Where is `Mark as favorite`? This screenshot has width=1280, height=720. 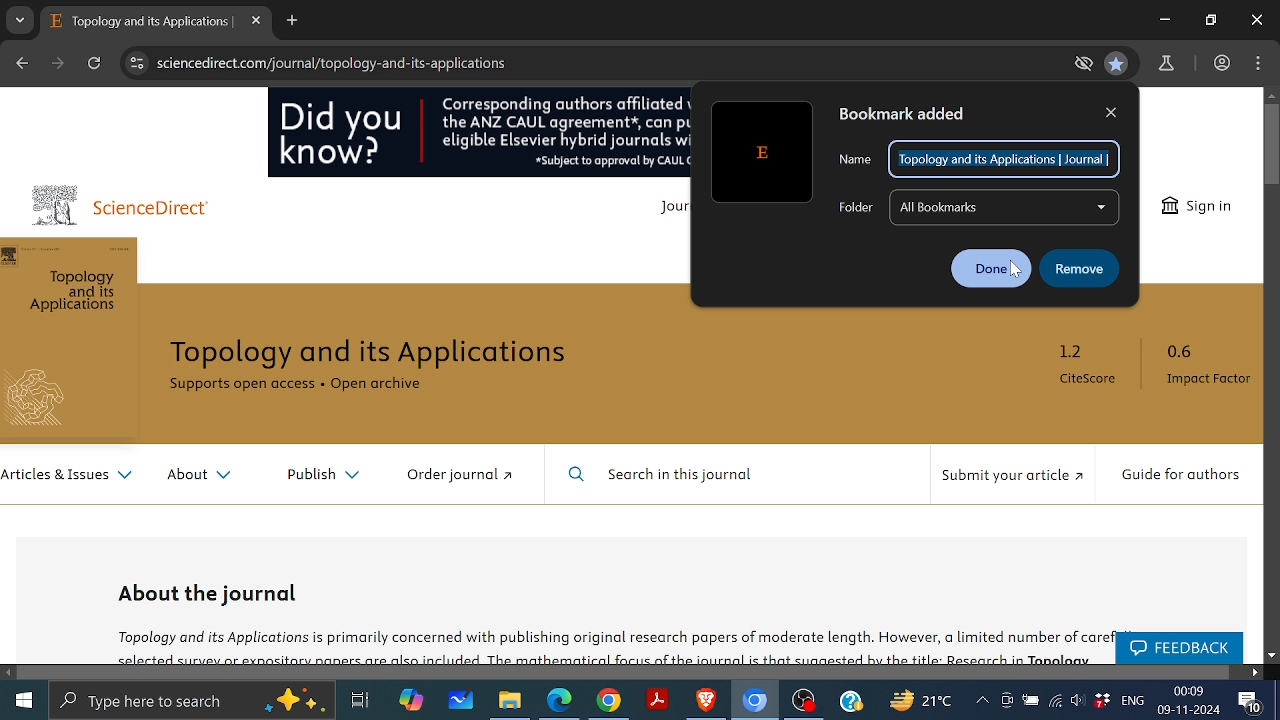
Mark as favorite is located at coordinates (1116, 62).